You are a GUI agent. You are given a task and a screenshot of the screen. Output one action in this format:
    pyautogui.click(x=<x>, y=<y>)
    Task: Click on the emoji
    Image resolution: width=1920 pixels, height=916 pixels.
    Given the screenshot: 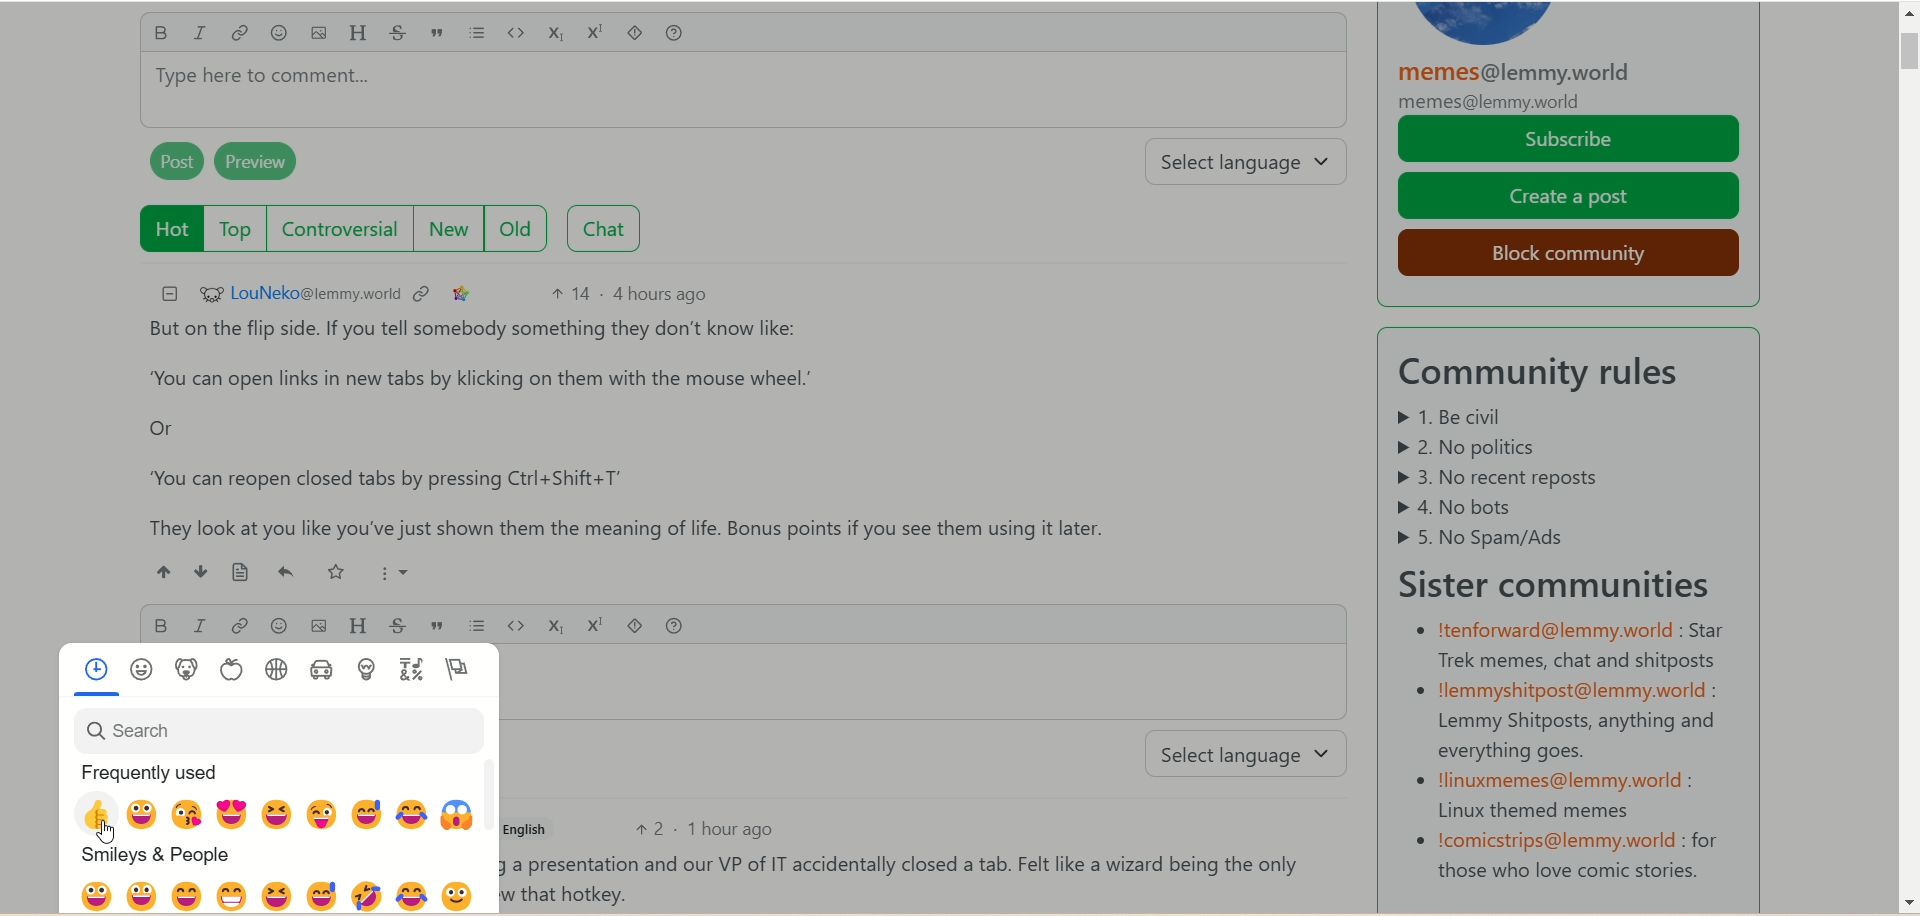 What is the action you would take?
    pyautogui.click(x=284, y=575)
    